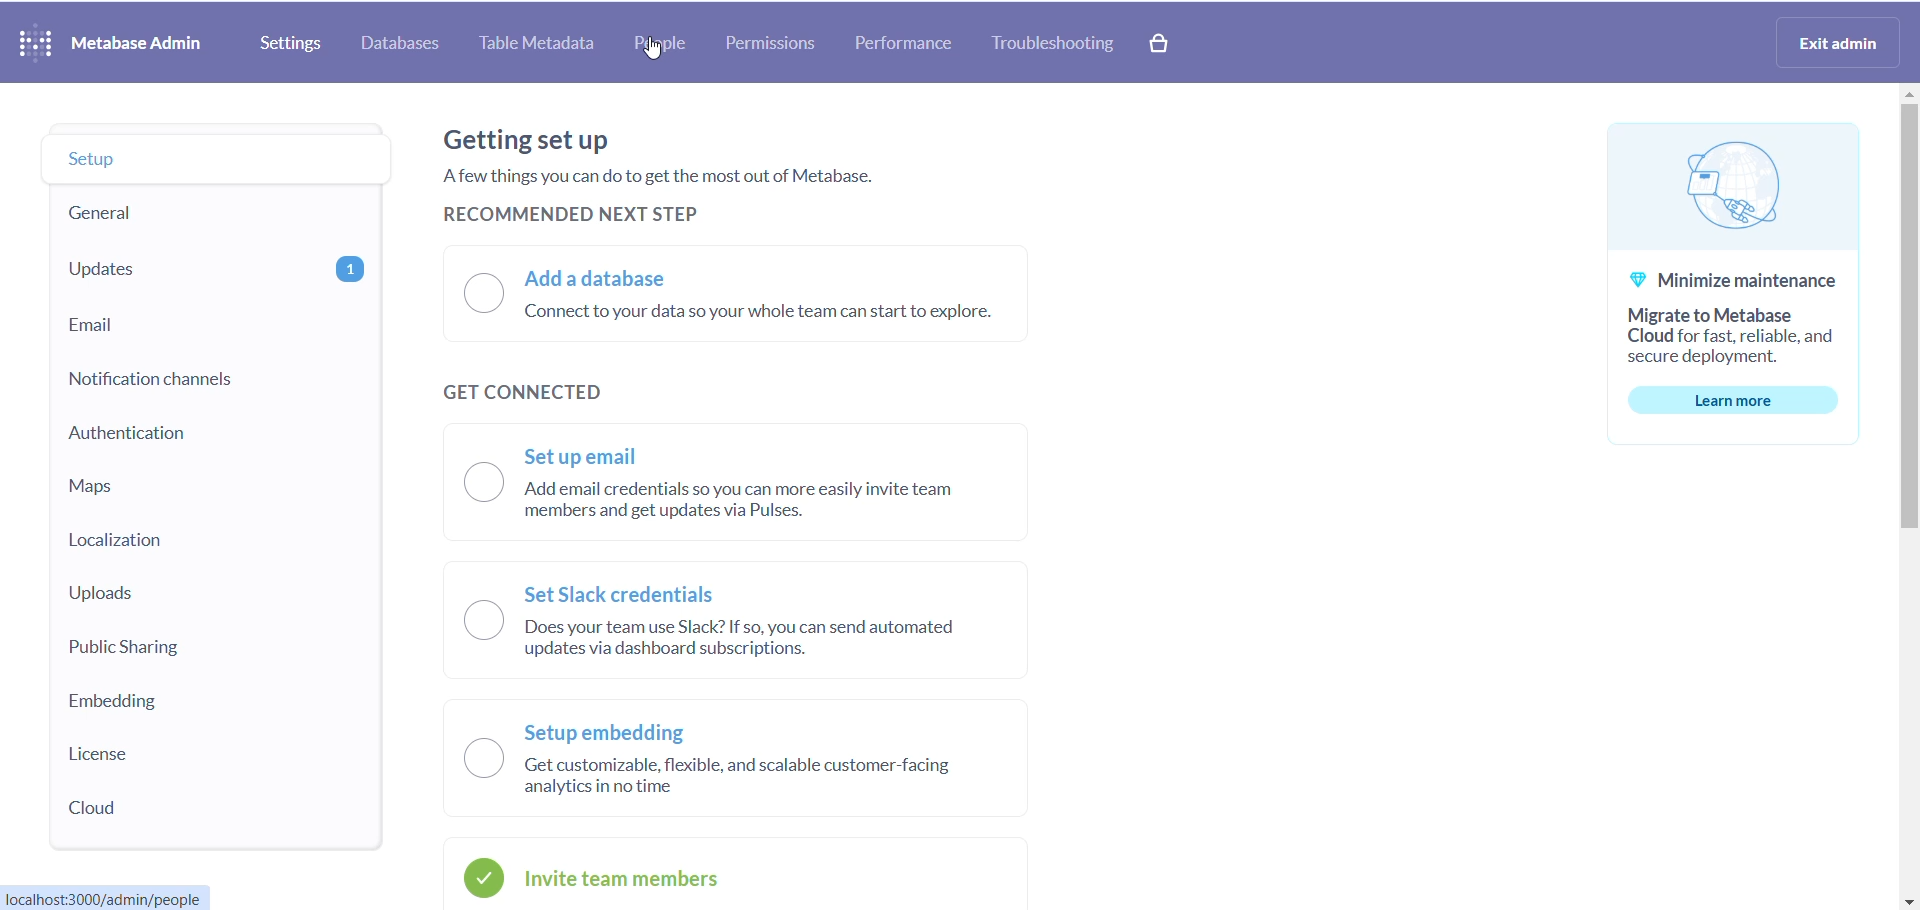 The image size is (1920, 910). I want to click on cloud, so click(195, 811).